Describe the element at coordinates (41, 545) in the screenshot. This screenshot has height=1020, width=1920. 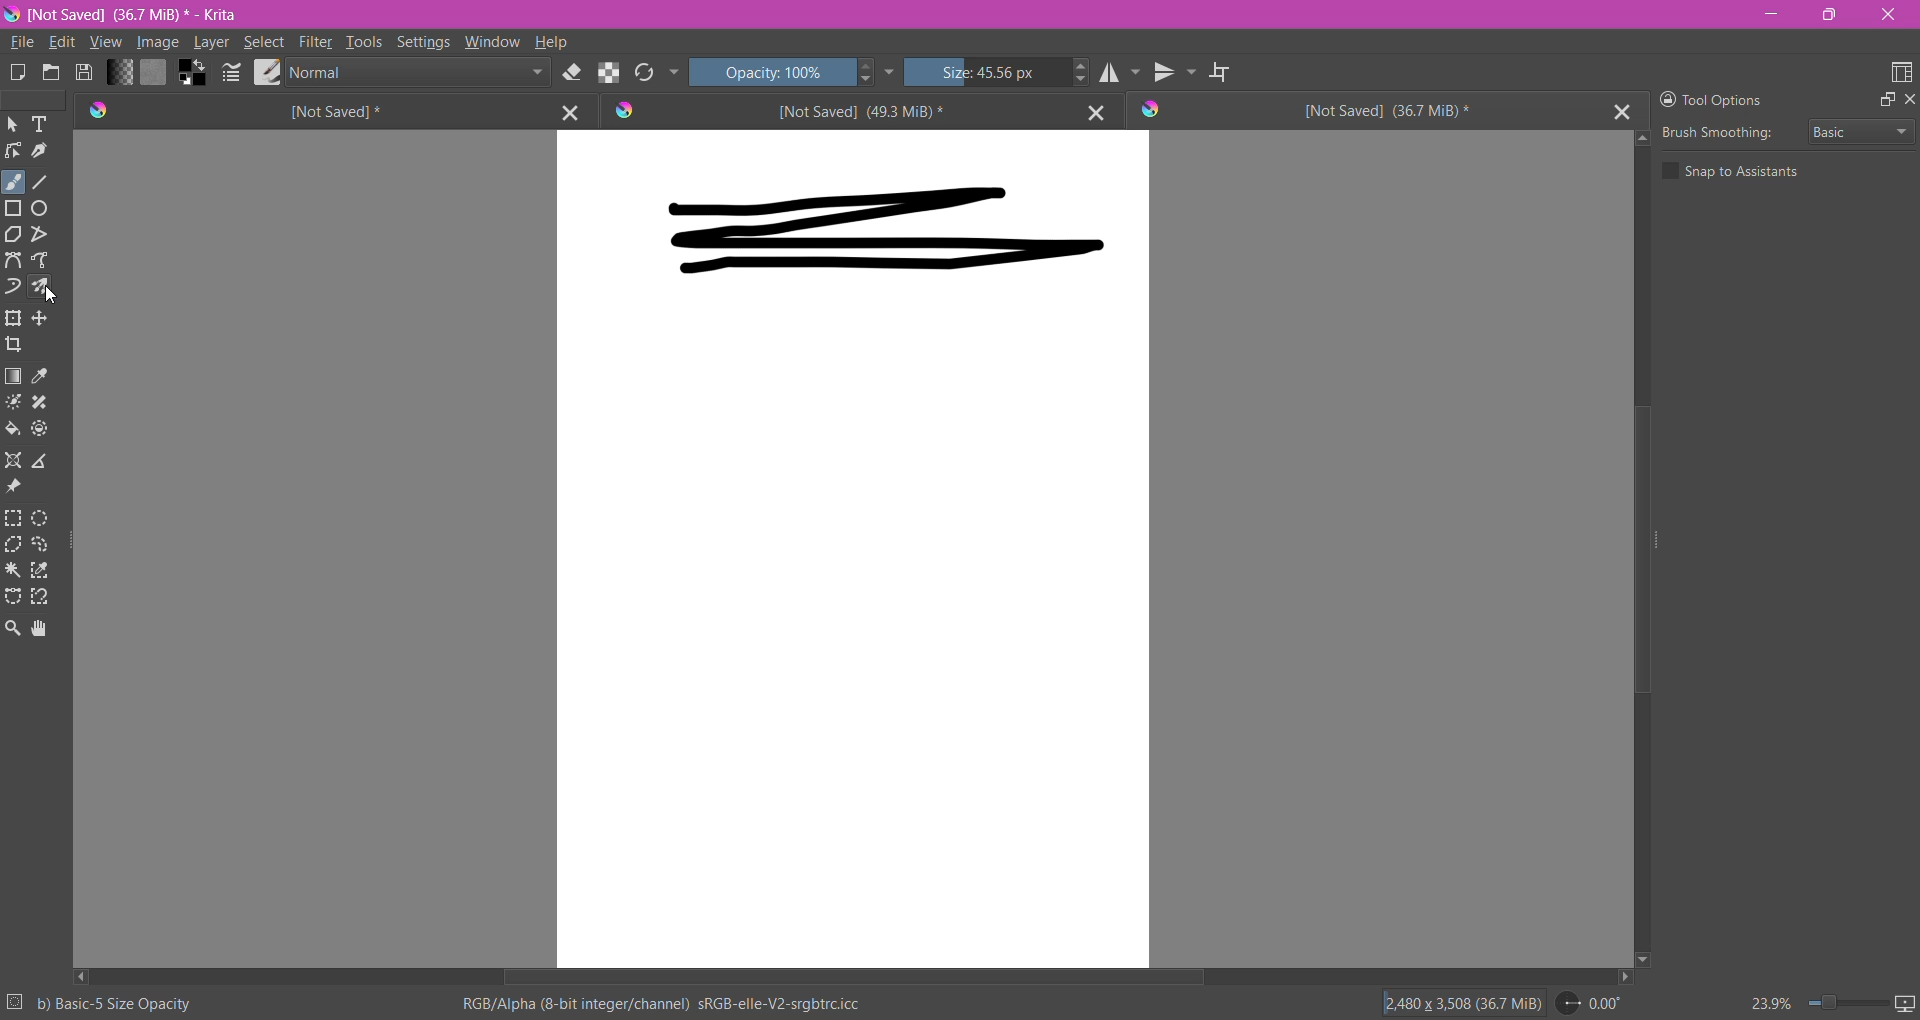
I see `Freehand Selection Tool` at that location.